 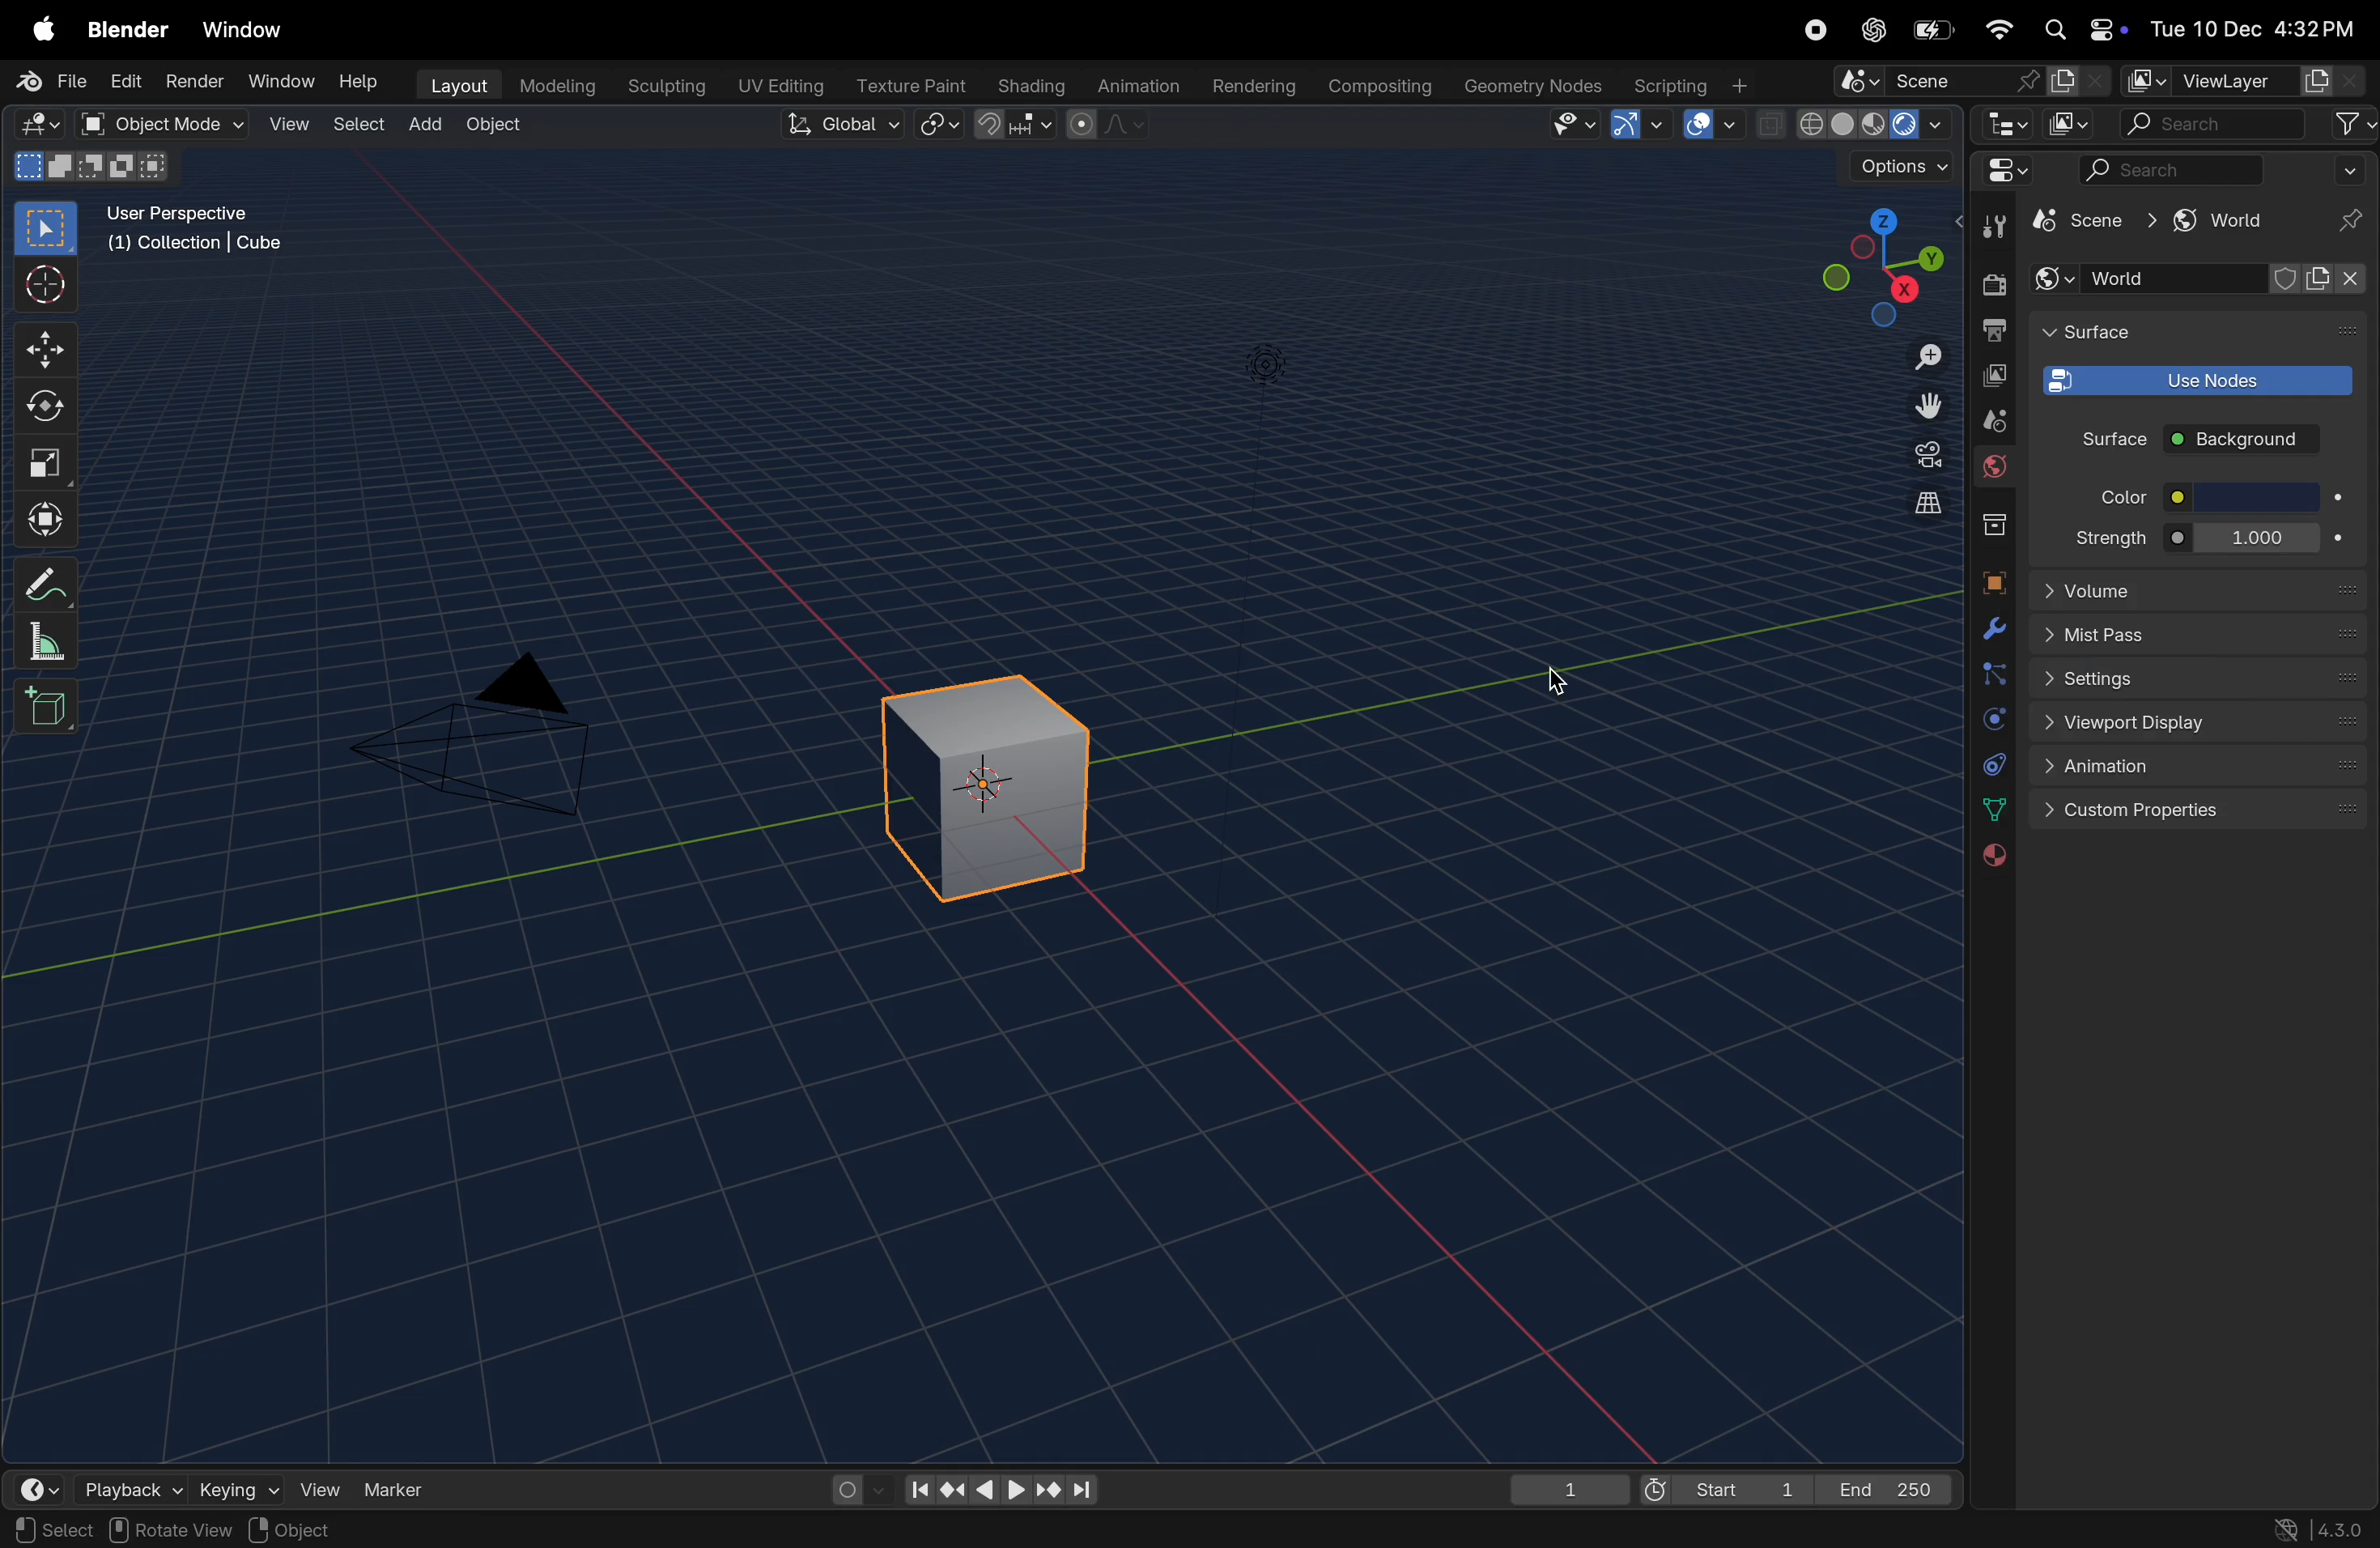 What do you see at coordinates (1992, 284) in the screenshot?
I see `render` at bounding box center [1992, 284].